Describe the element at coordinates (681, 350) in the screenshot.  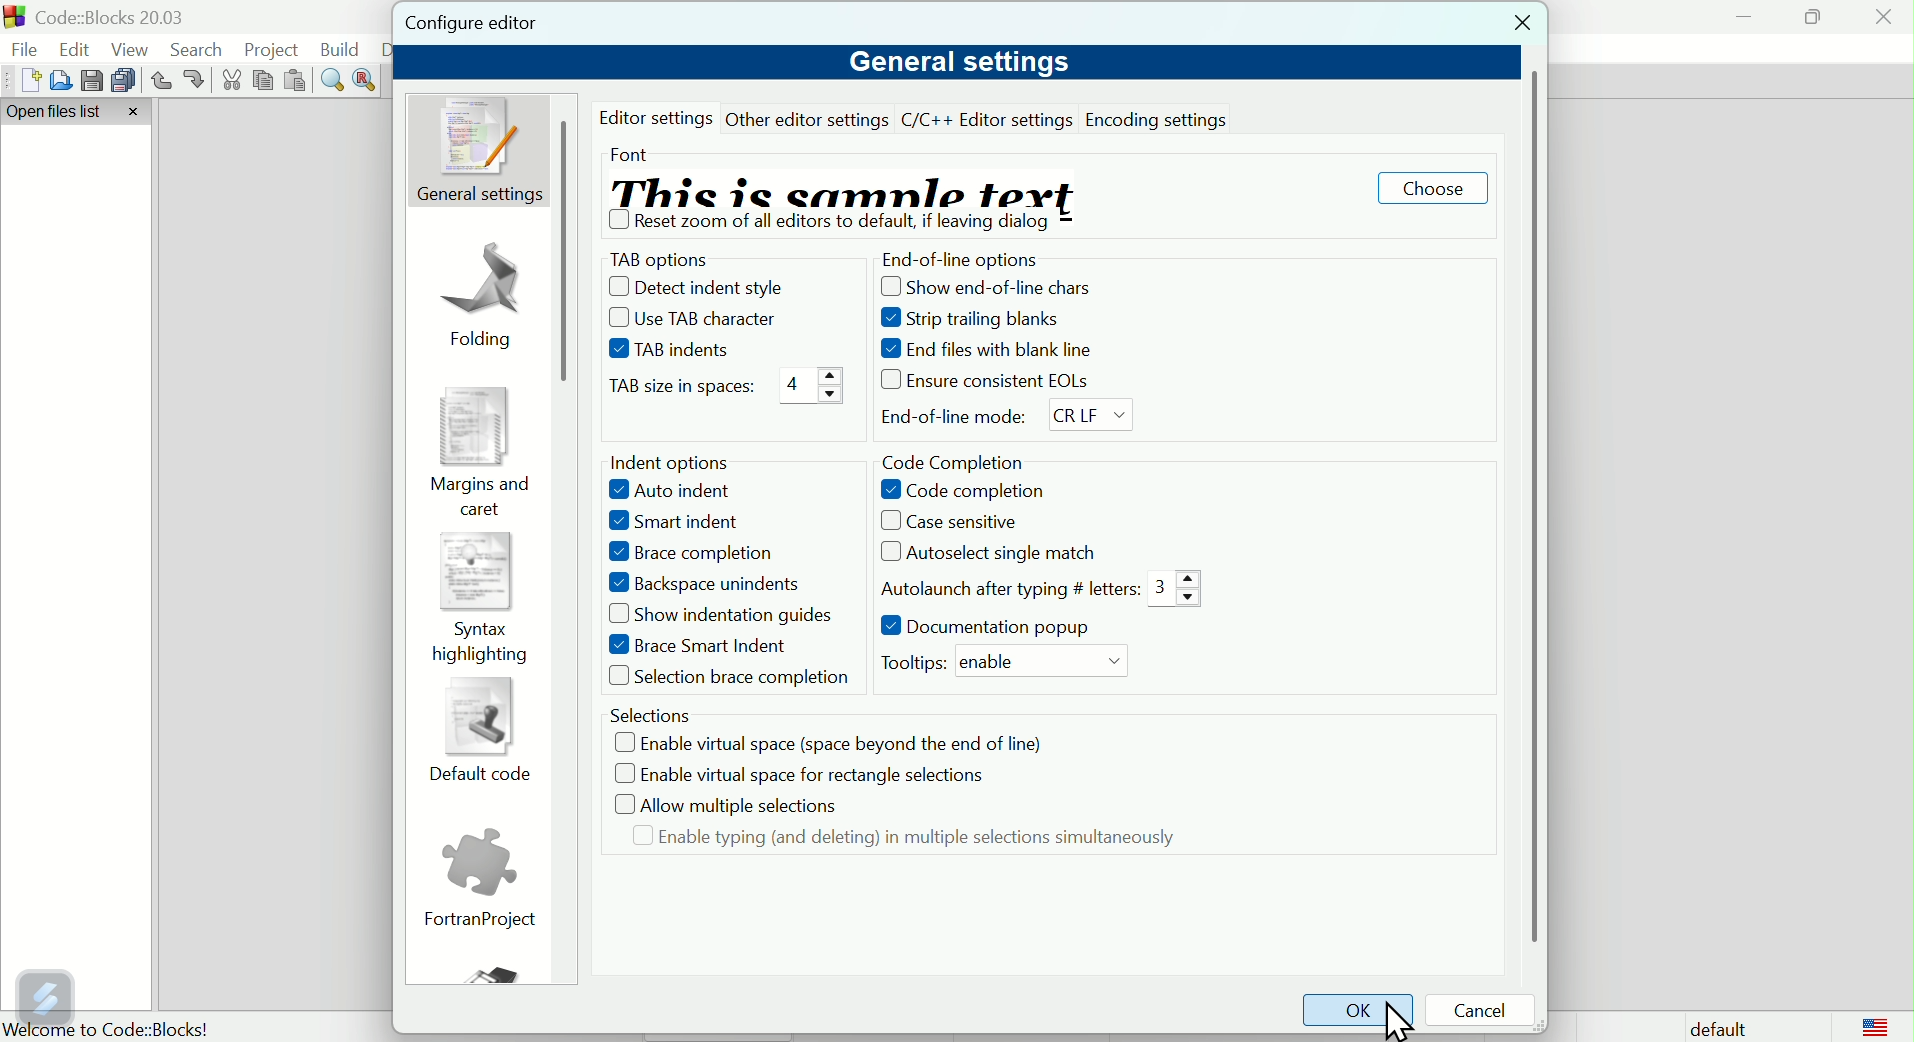
I see `Tab Indents` at that location.